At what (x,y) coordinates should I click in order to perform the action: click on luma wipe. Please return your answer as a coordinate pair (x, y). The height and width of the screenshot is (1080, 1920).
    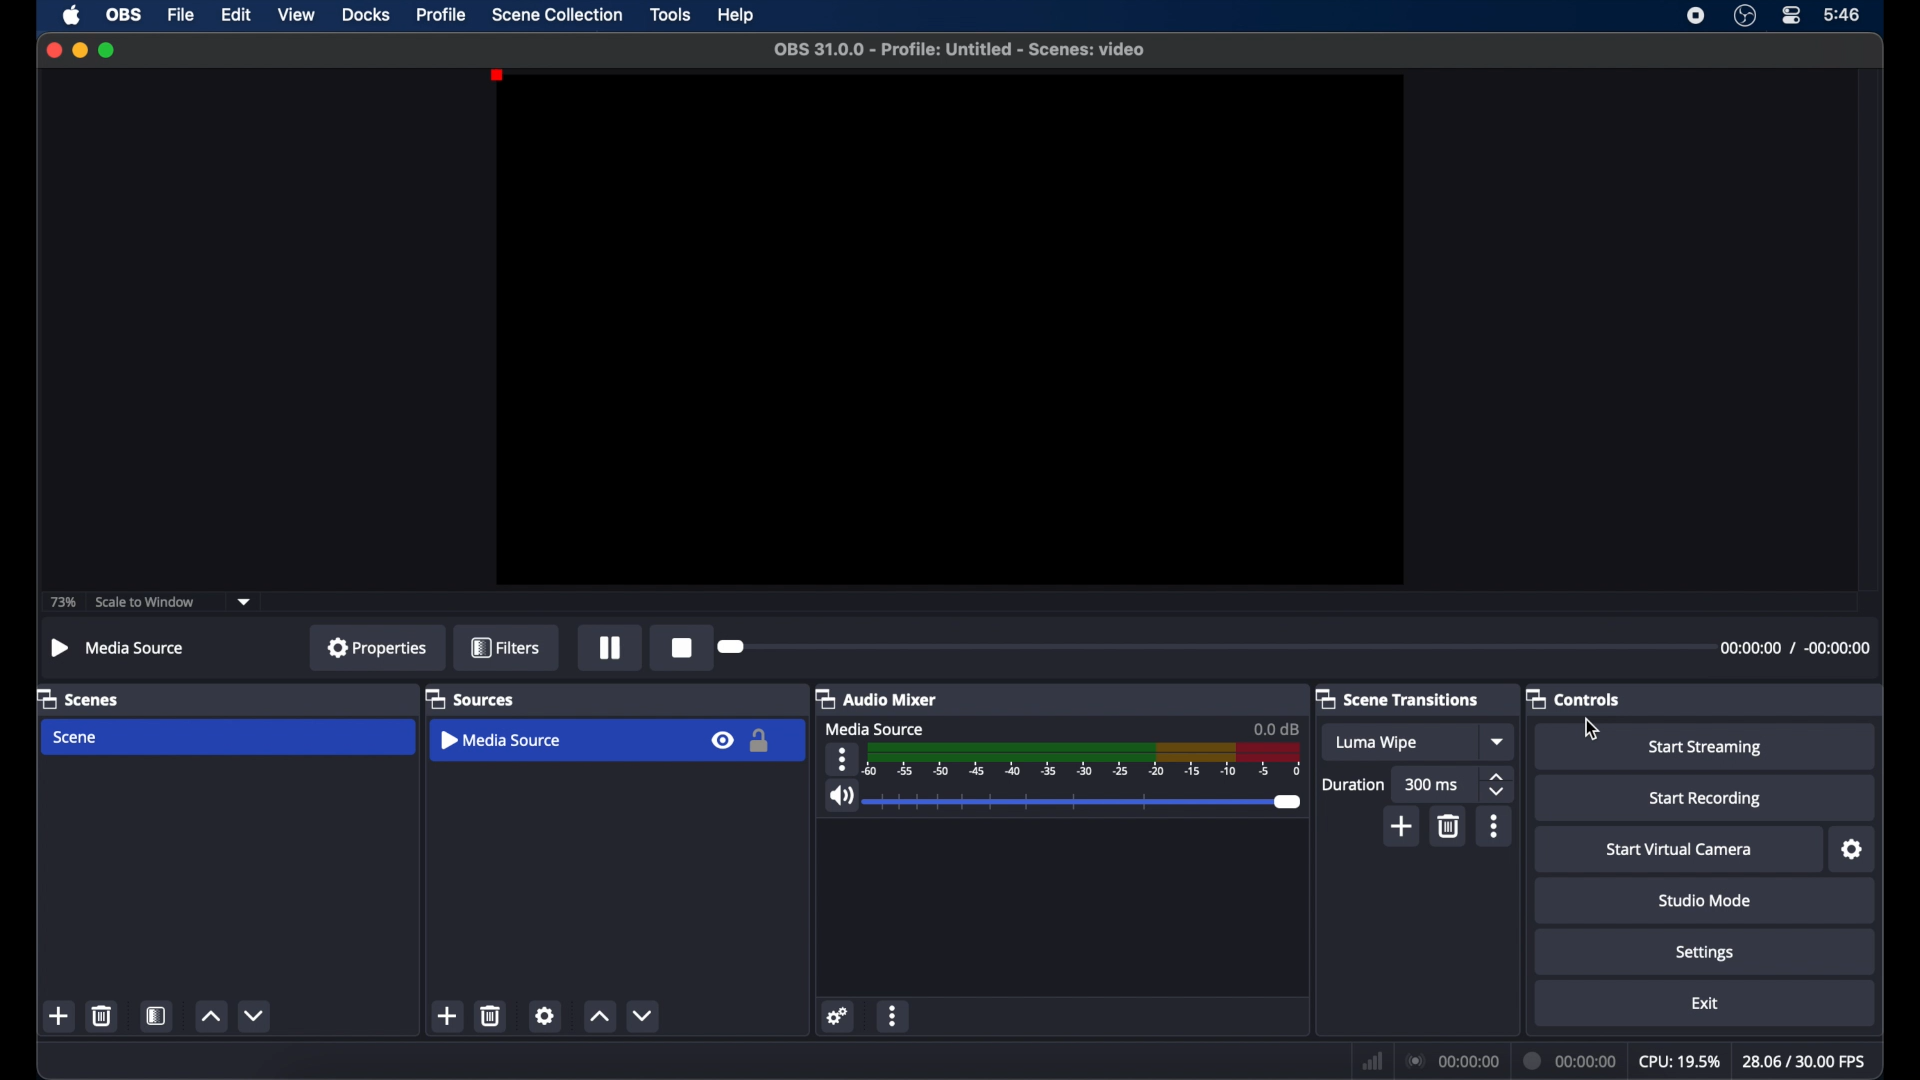
    Looking at the image, I should click on (1376, 742).